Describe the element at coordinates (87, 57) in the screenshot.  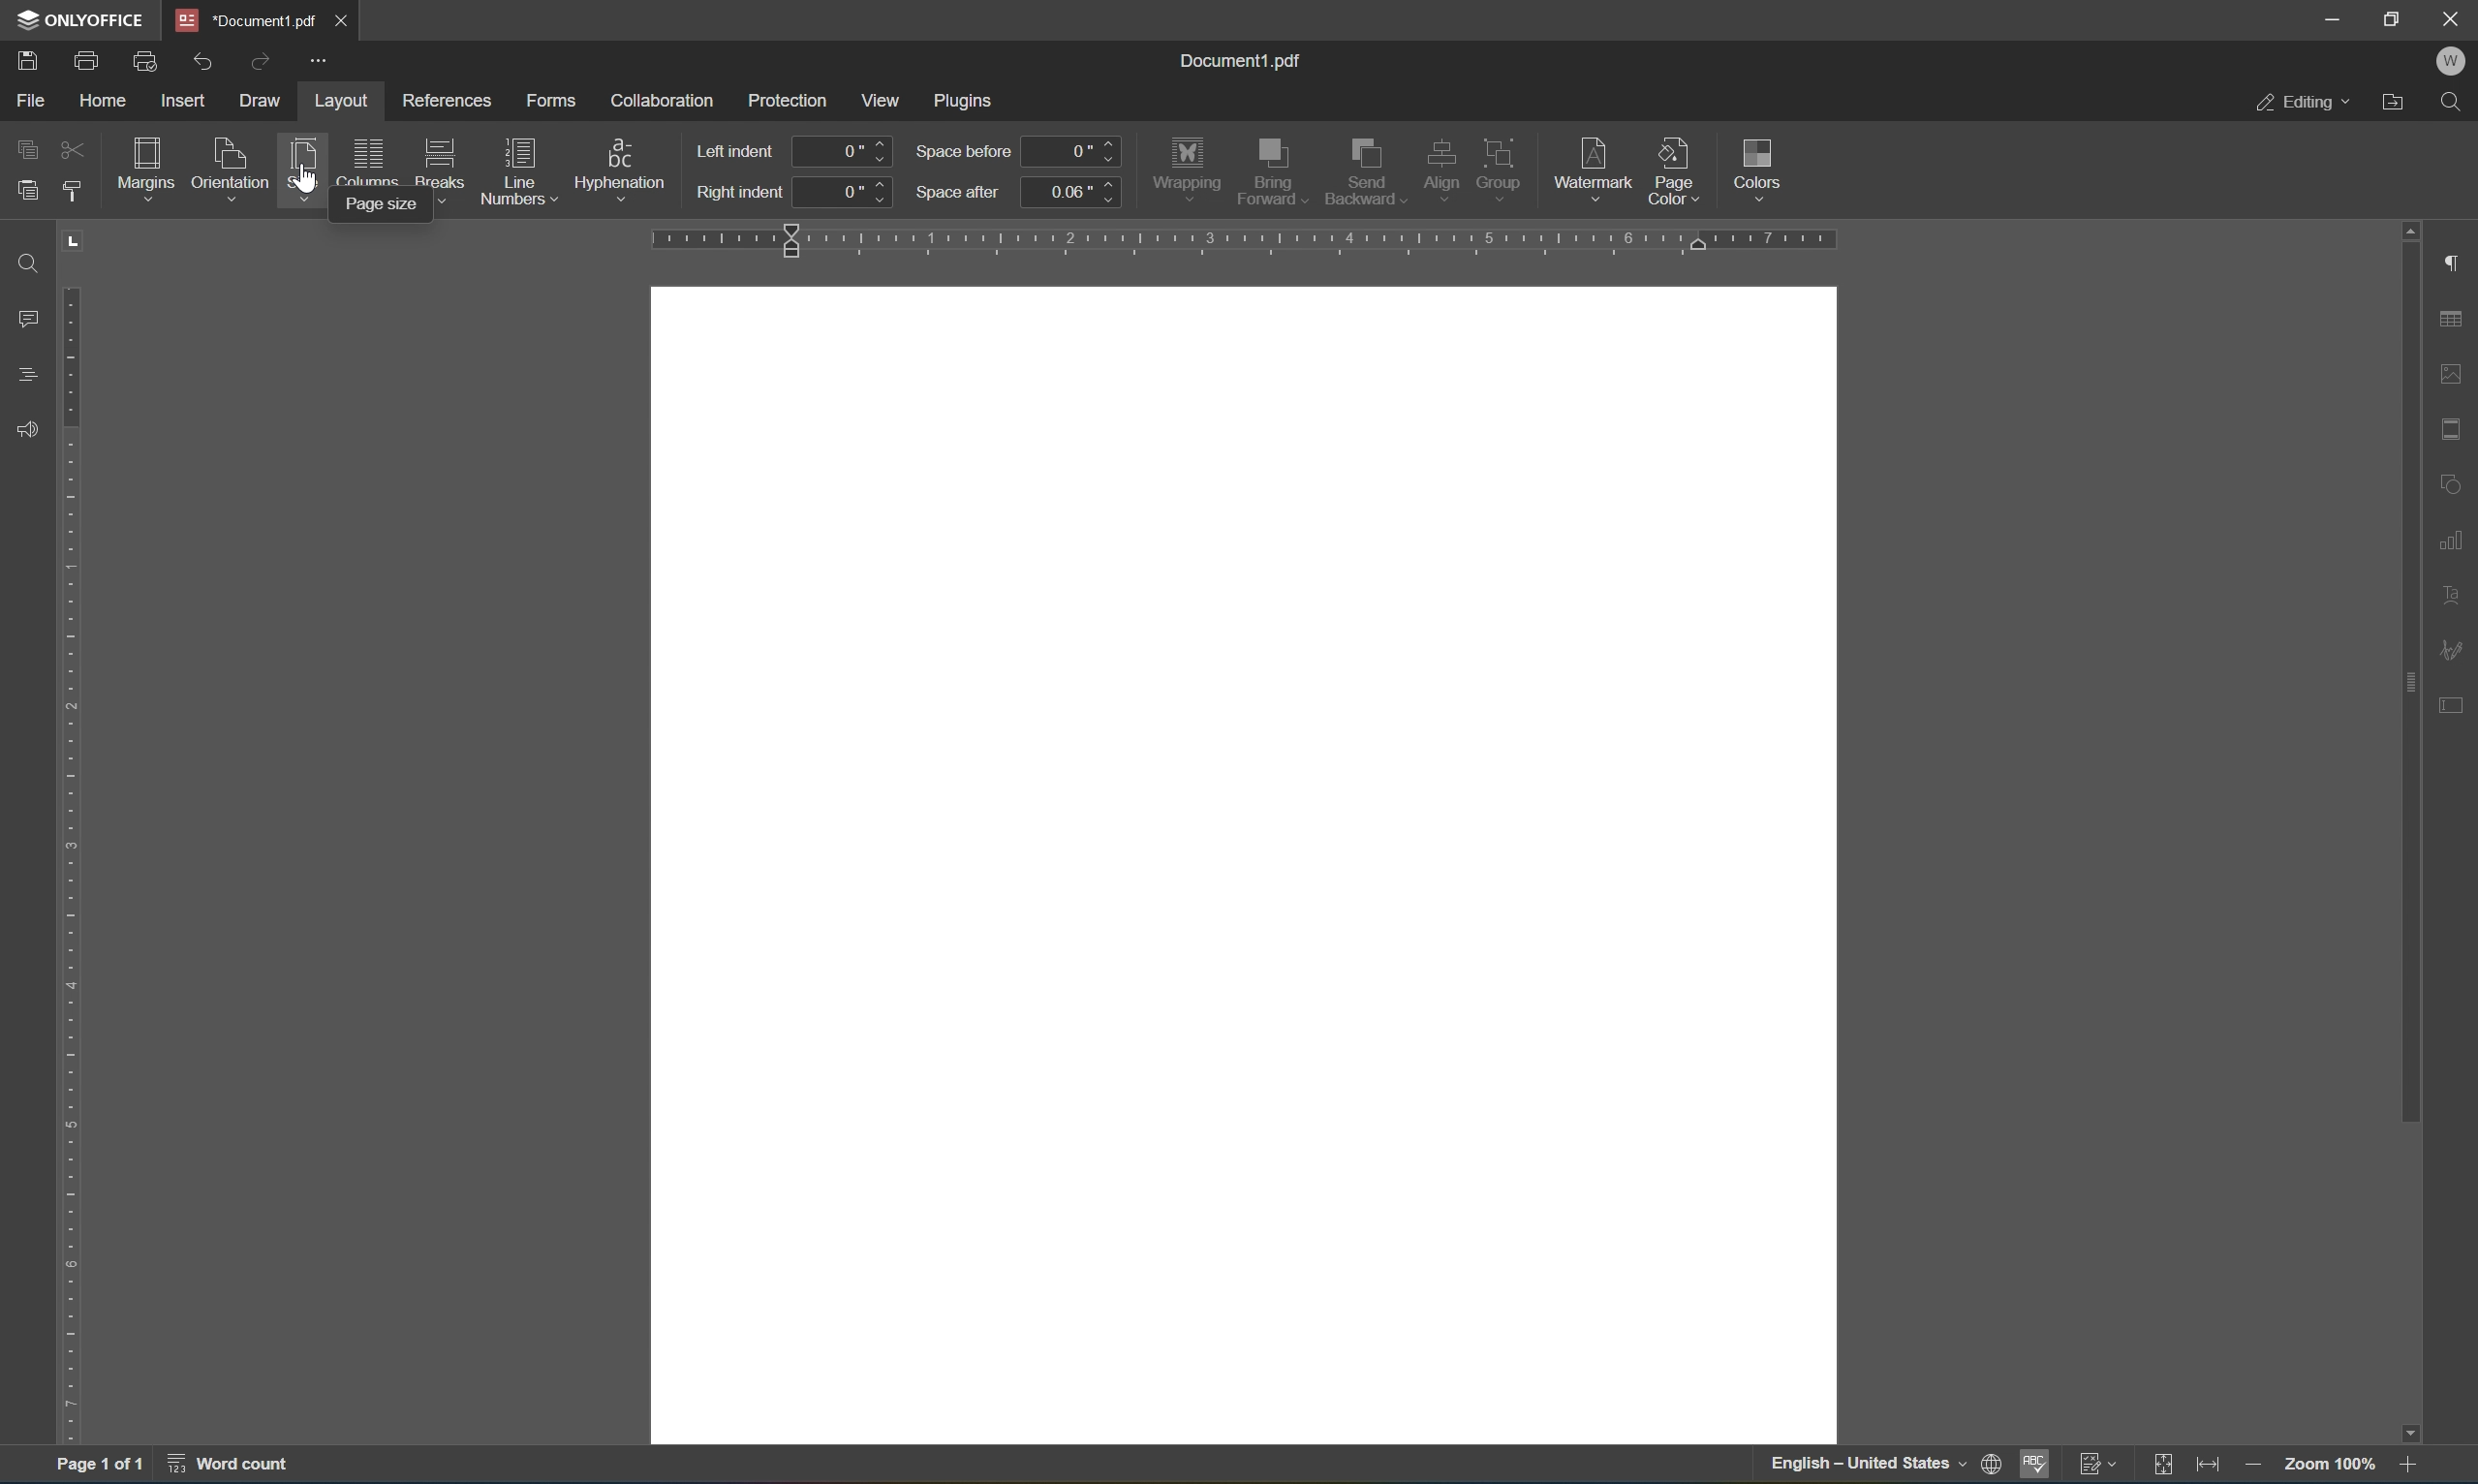
I see `print` at that location.